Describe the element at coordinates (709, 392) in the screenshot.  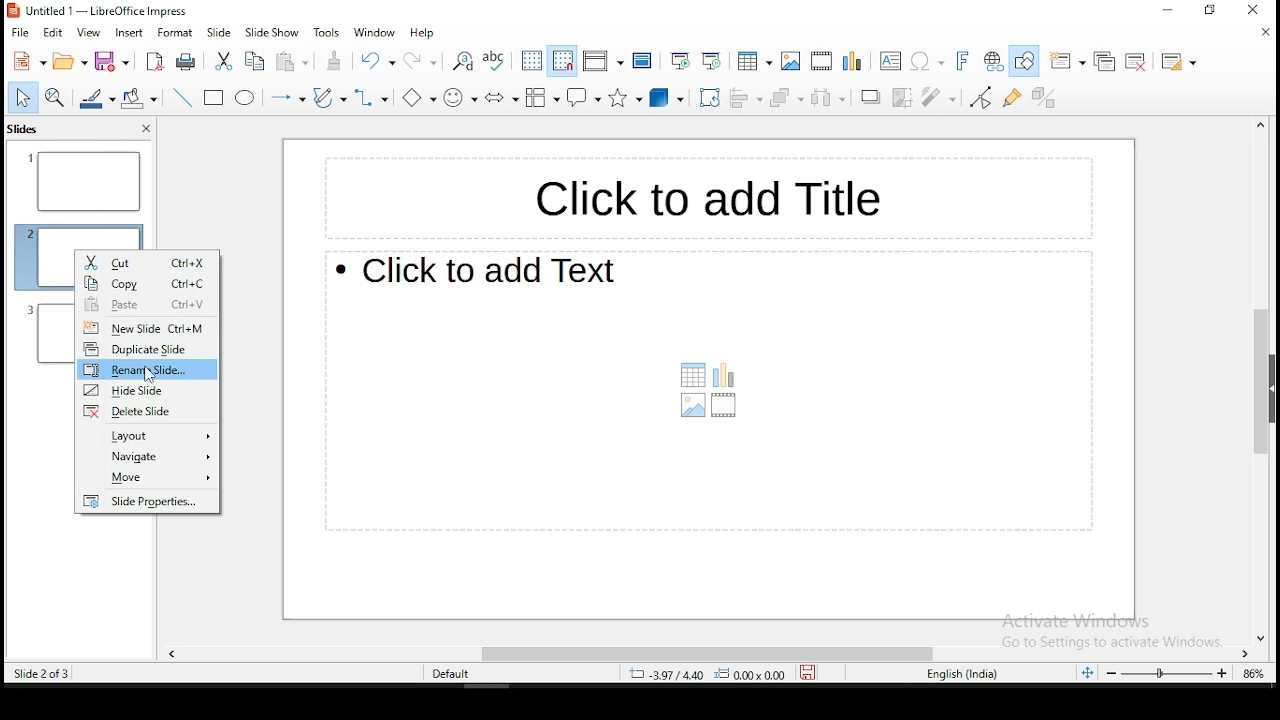
I see `text box` at that location.